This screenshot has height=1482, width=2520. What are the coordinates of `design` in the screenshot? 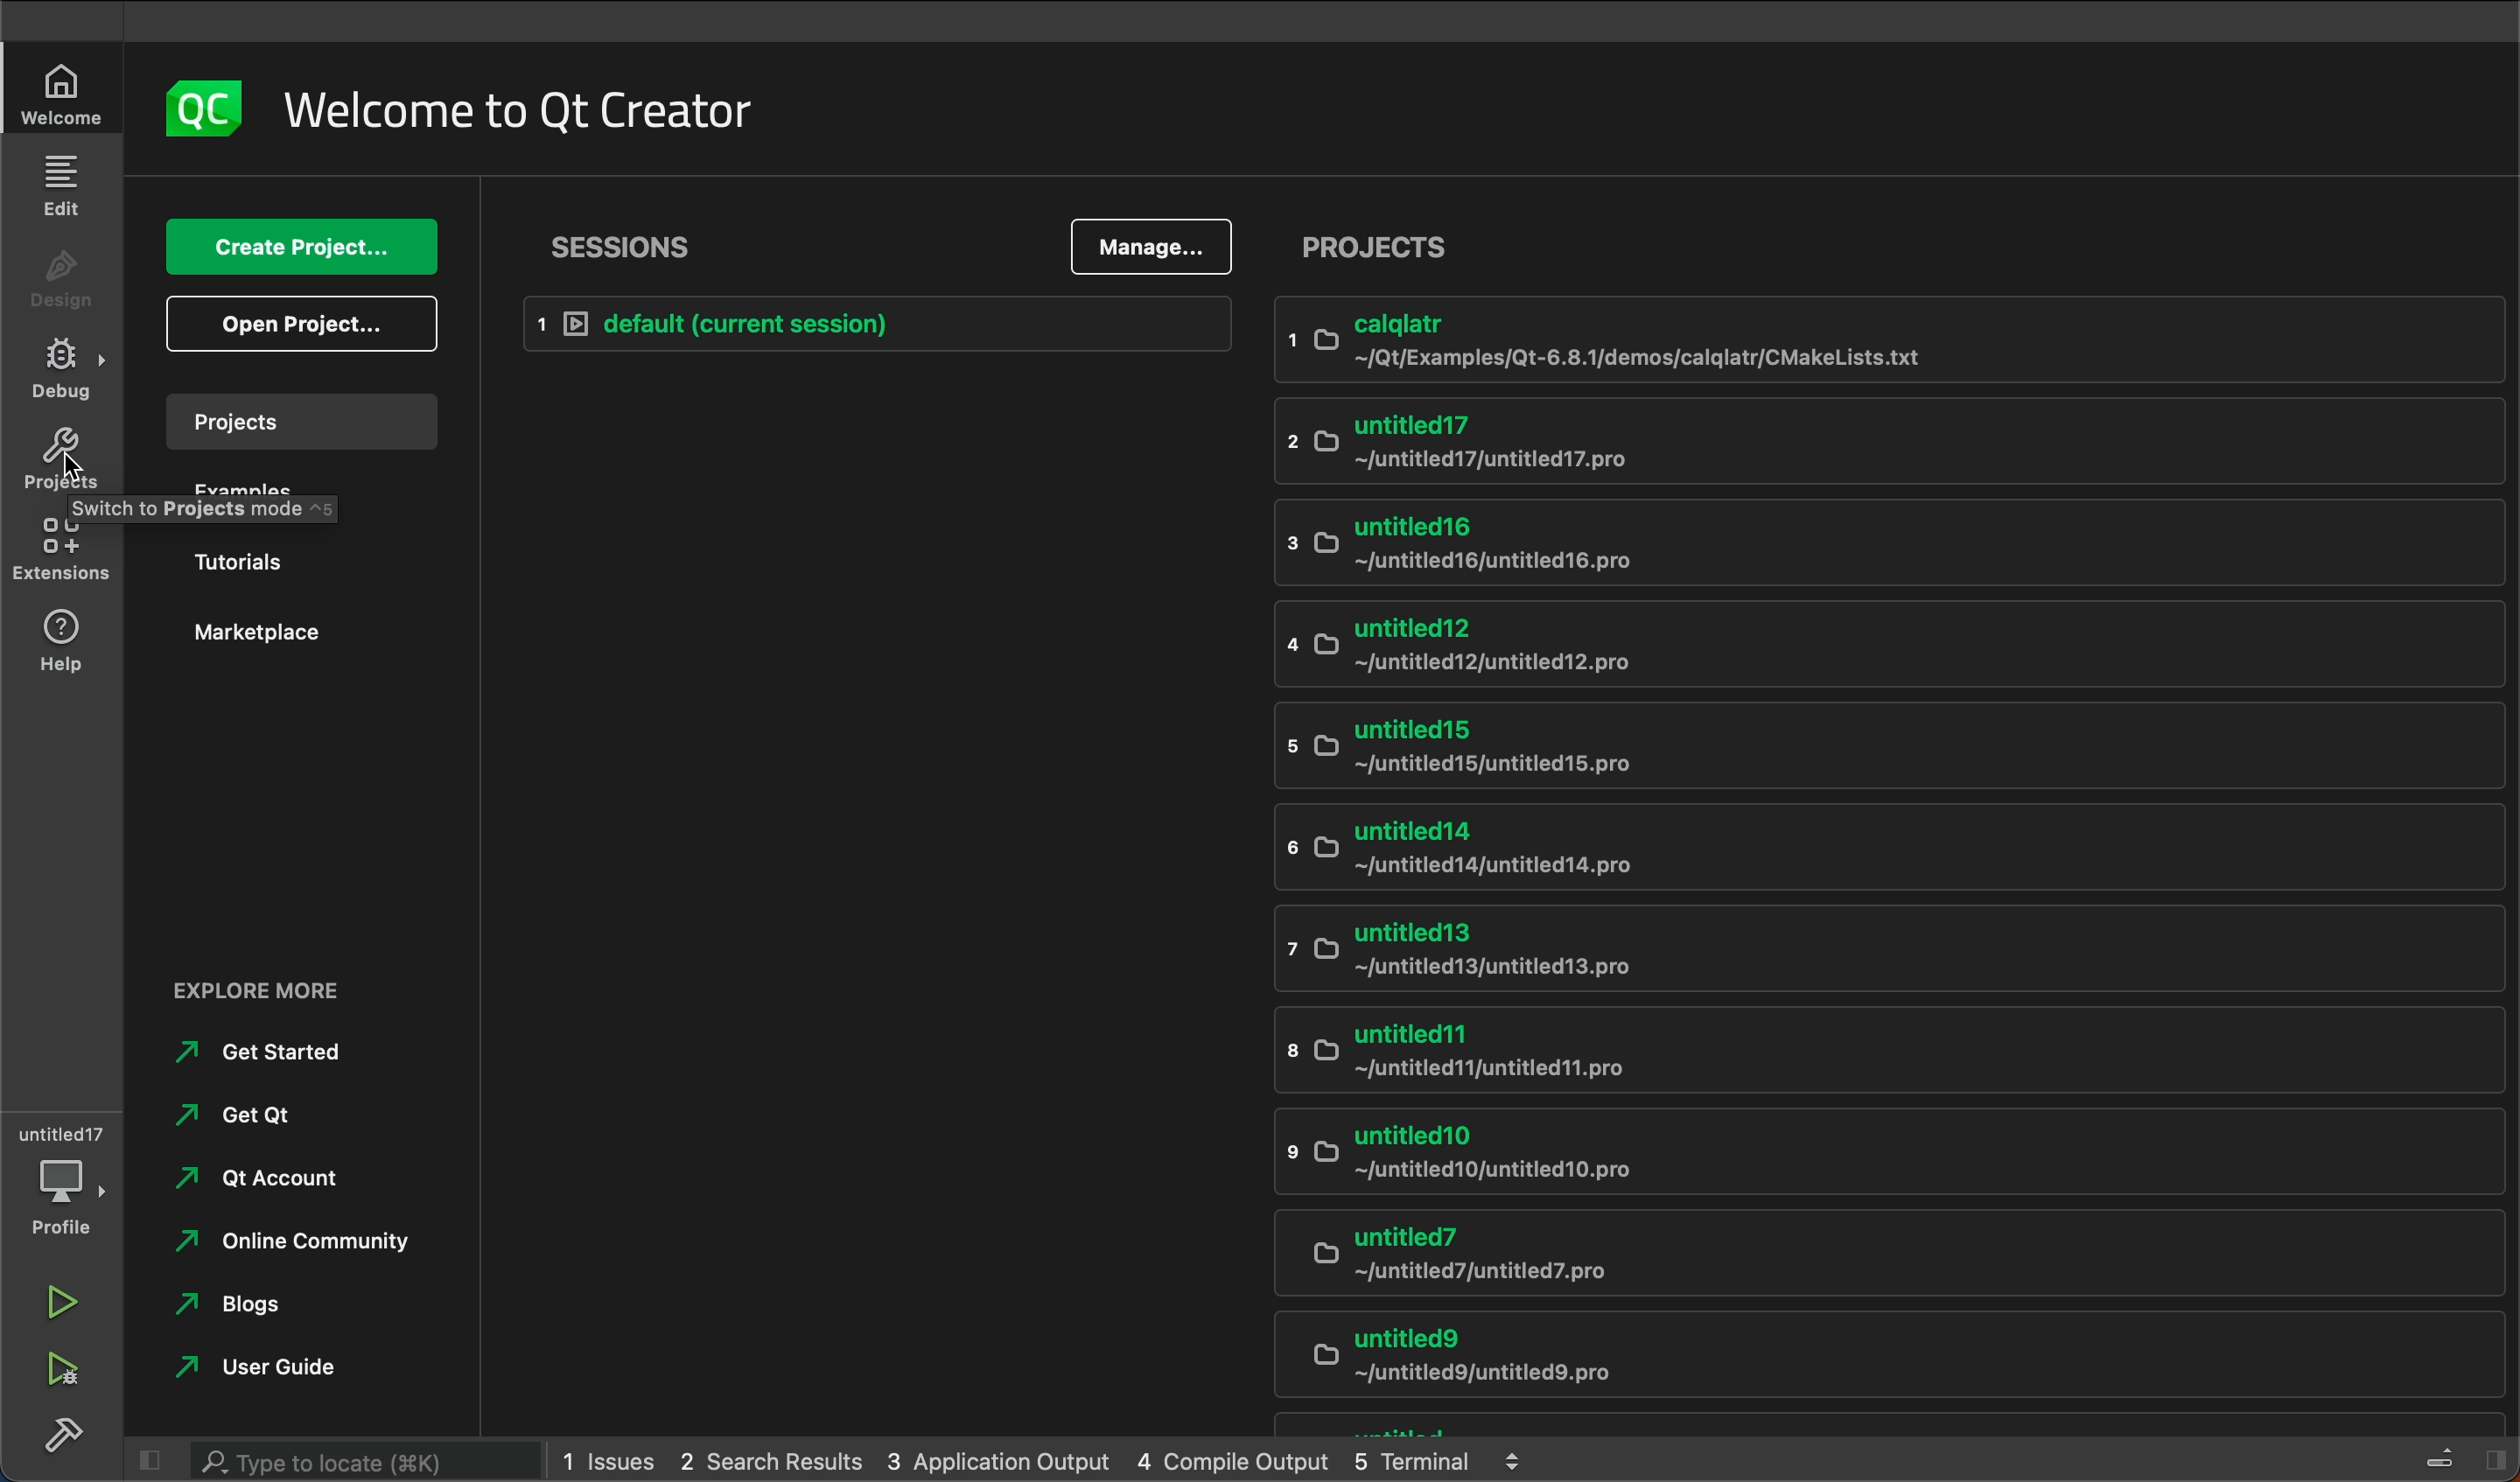 It's located at (57, 274).